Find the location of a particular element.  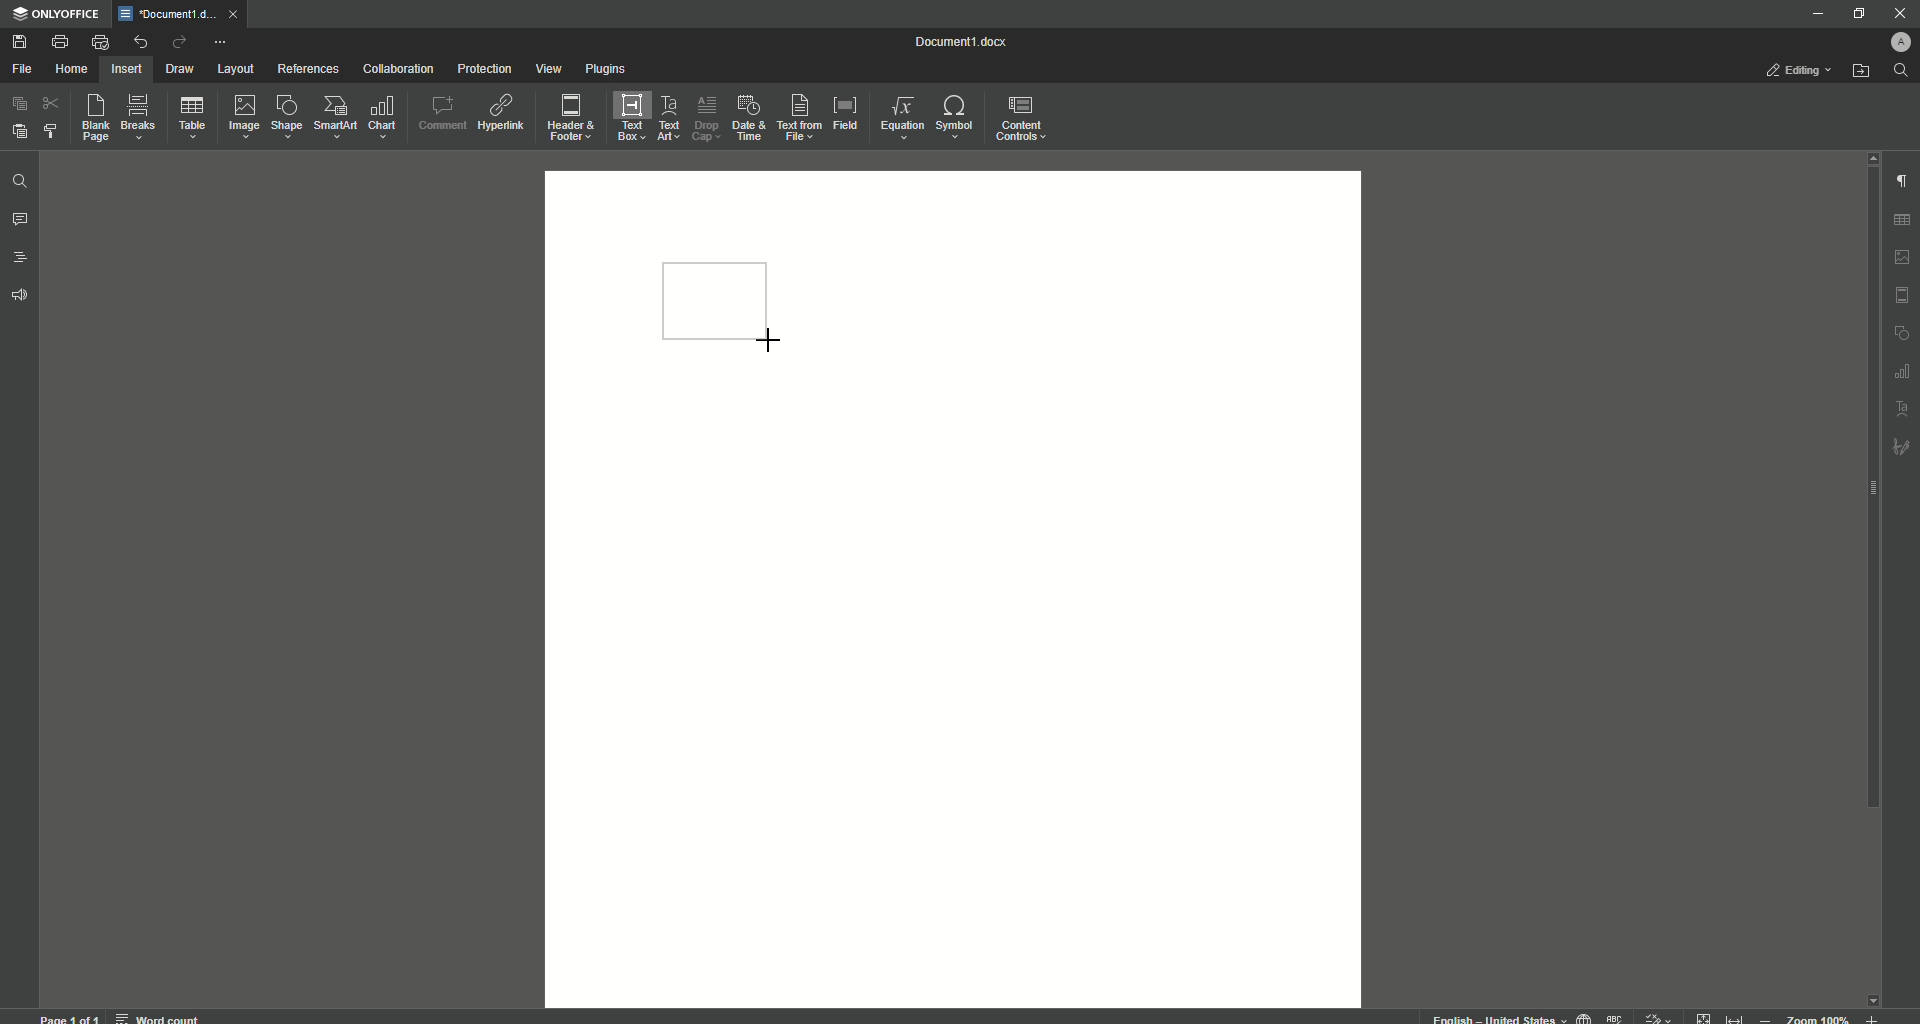

Paste is located at coordinates (18, 130).